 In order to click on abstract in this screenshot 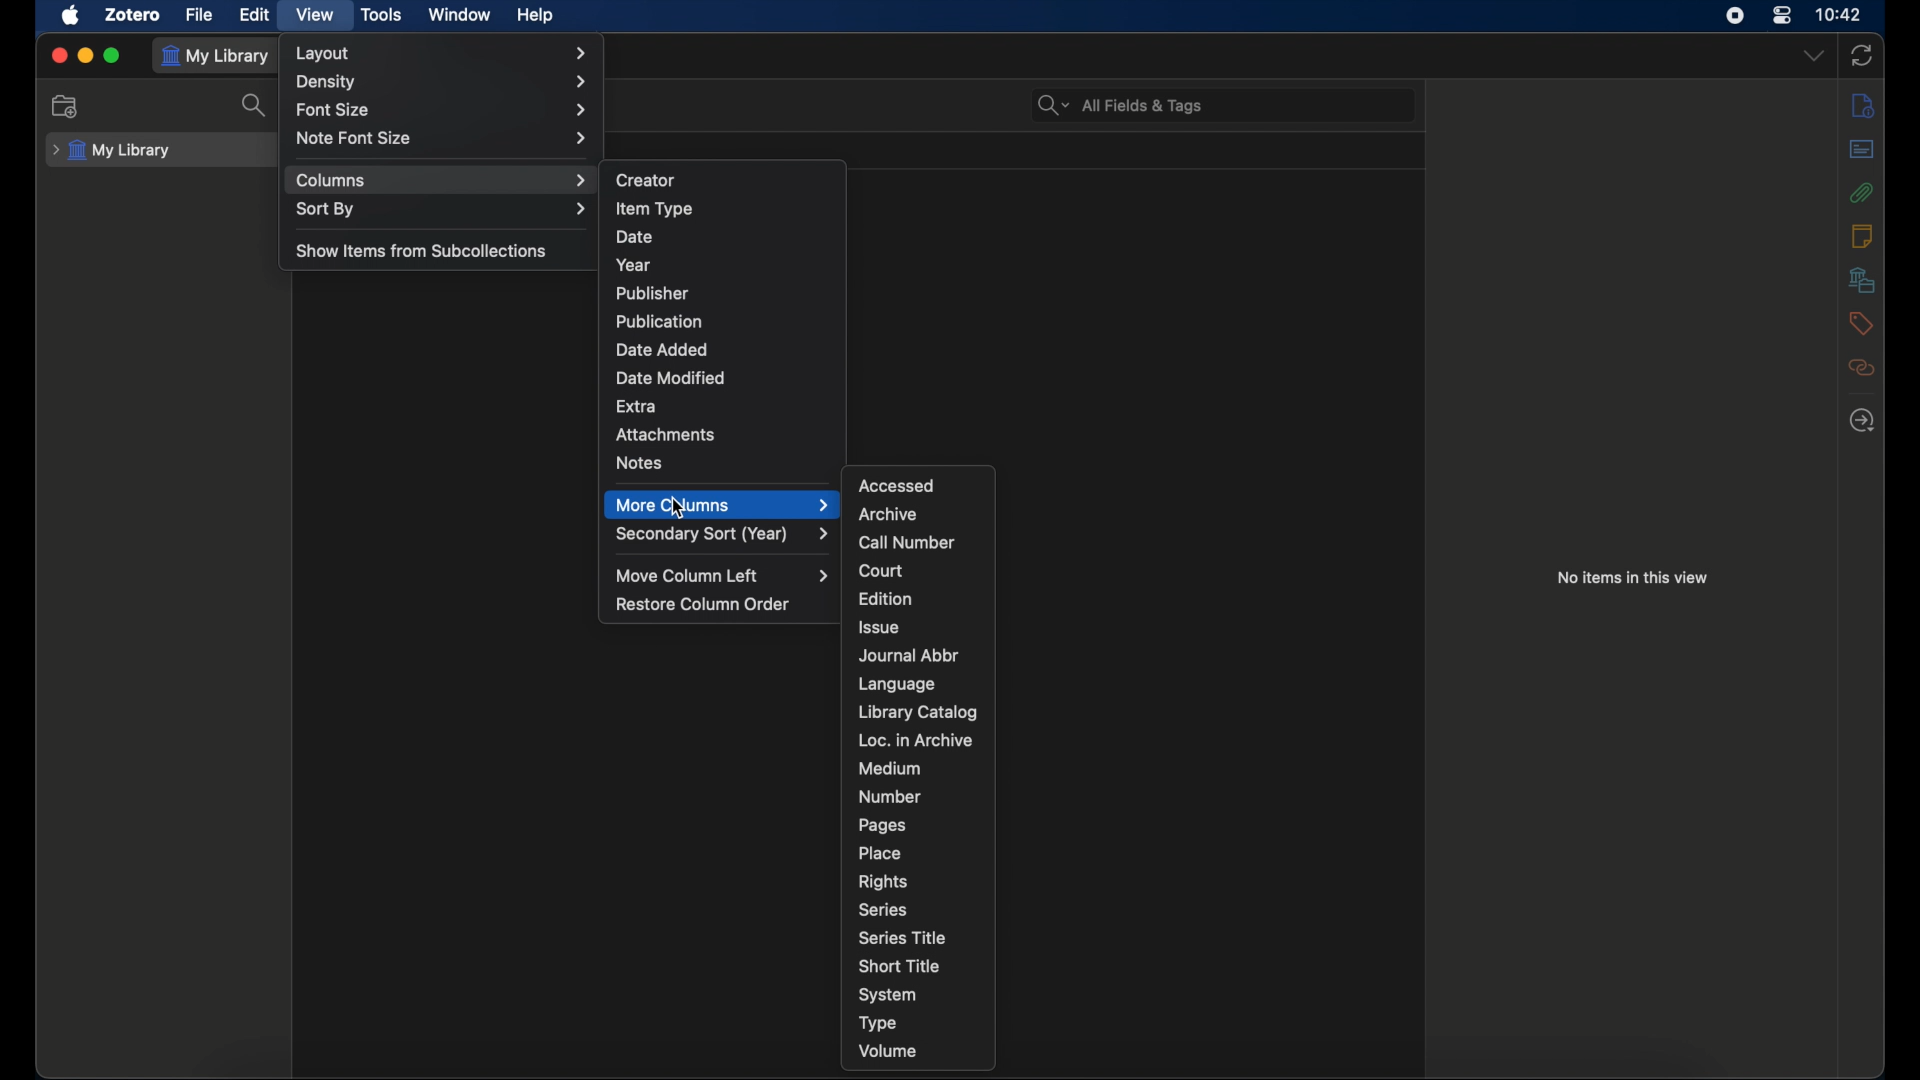, I will do `click(1862, 149)`.